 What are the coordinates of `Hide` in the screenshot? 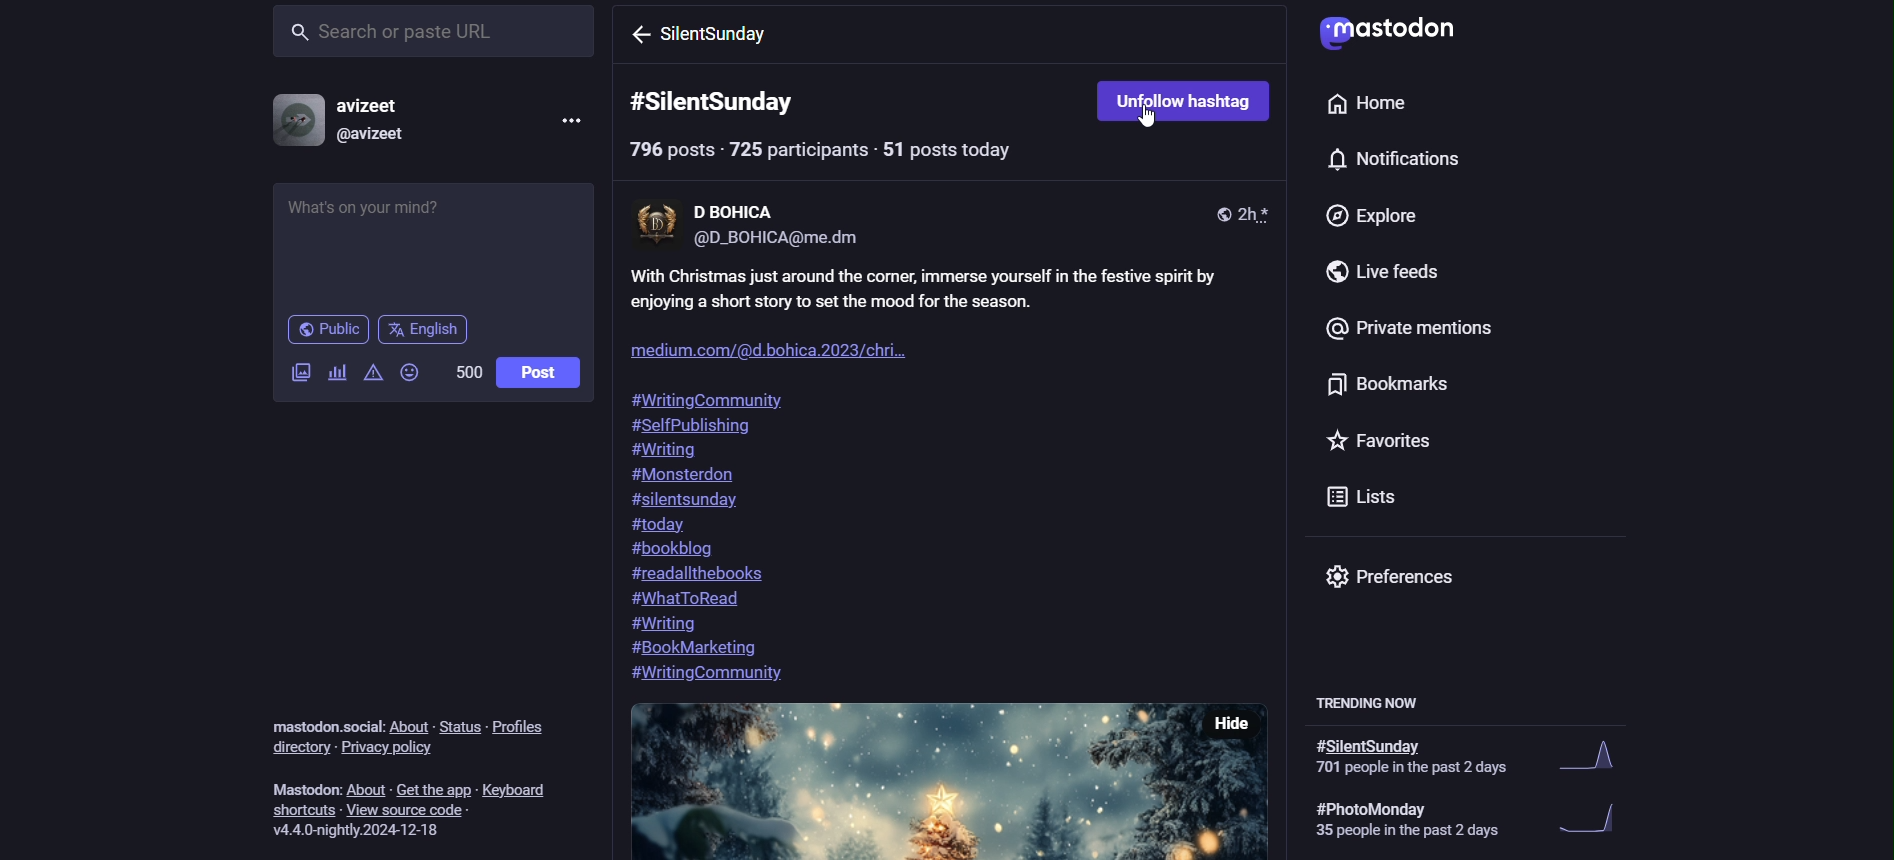 It's located at (1234, 722).